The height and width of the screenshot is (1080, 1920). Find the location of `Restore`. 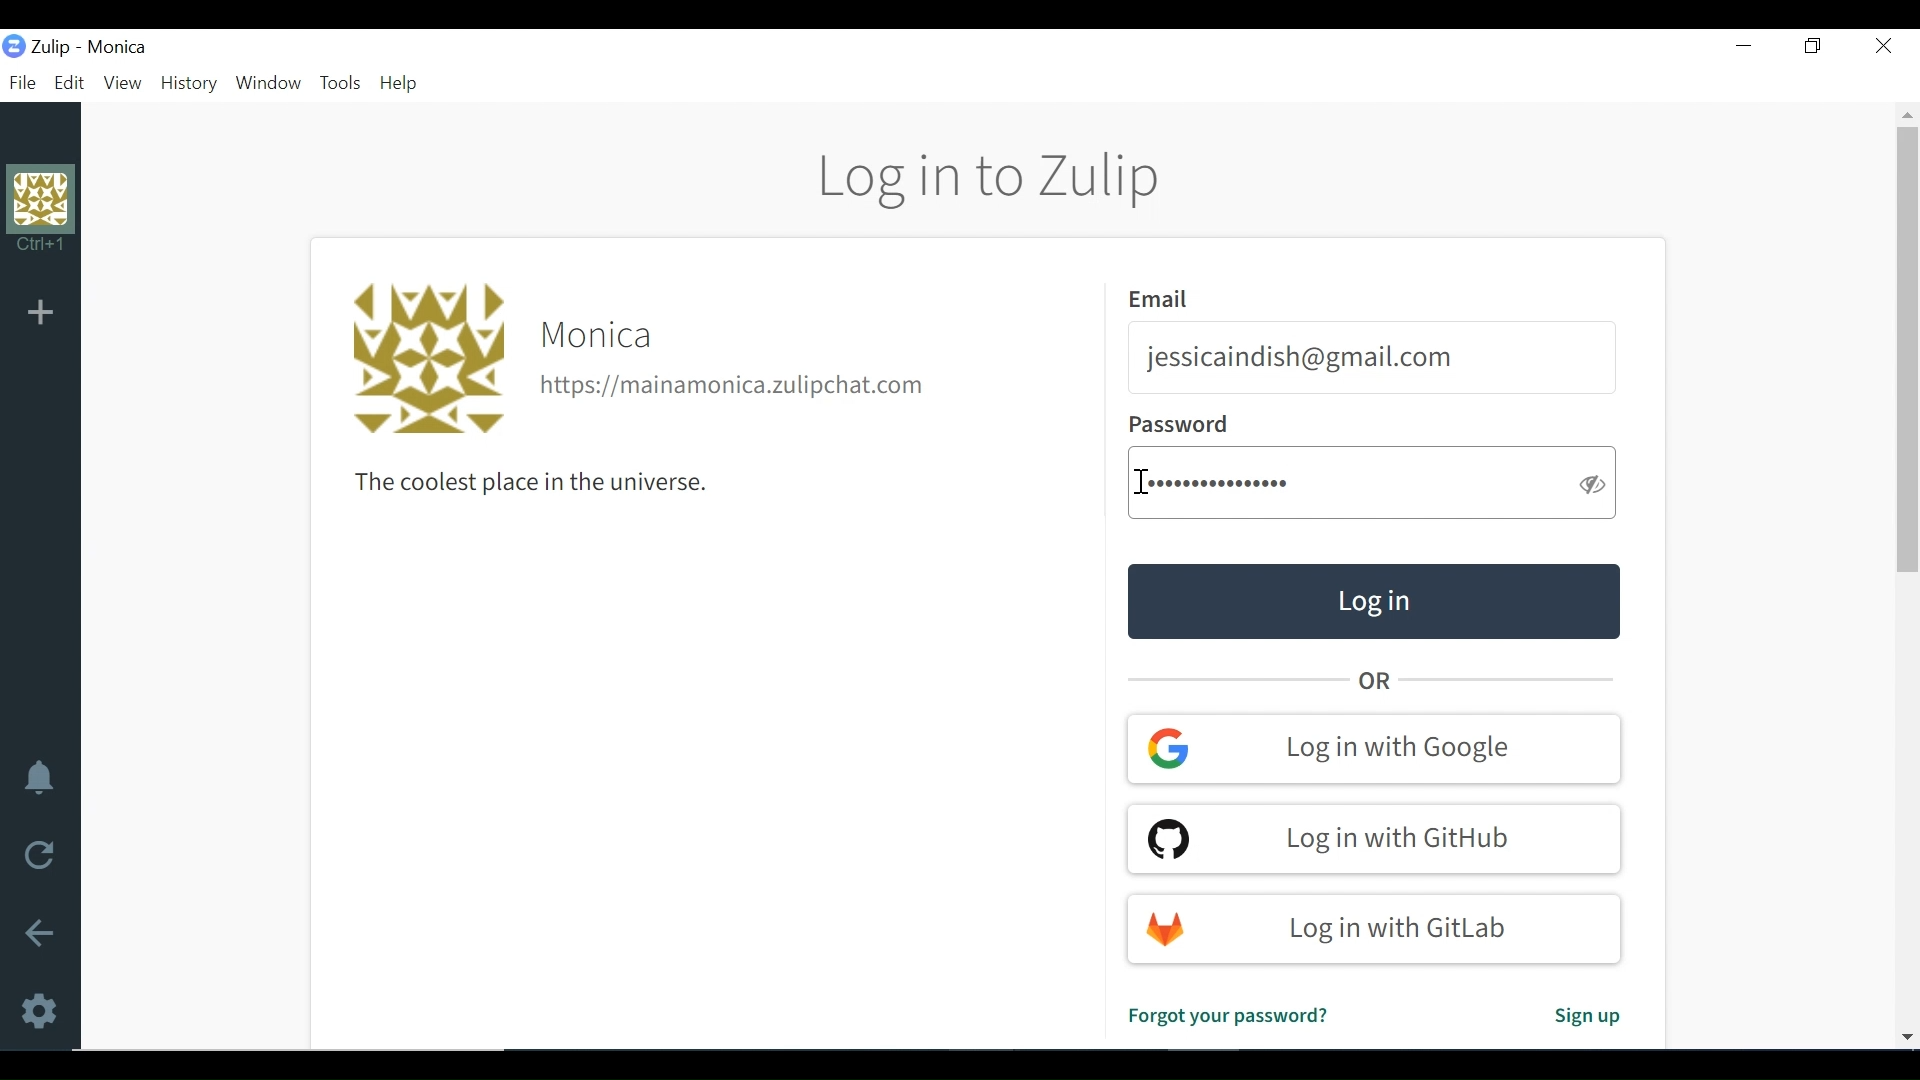

Restore is located at coordinates (1811, 45).